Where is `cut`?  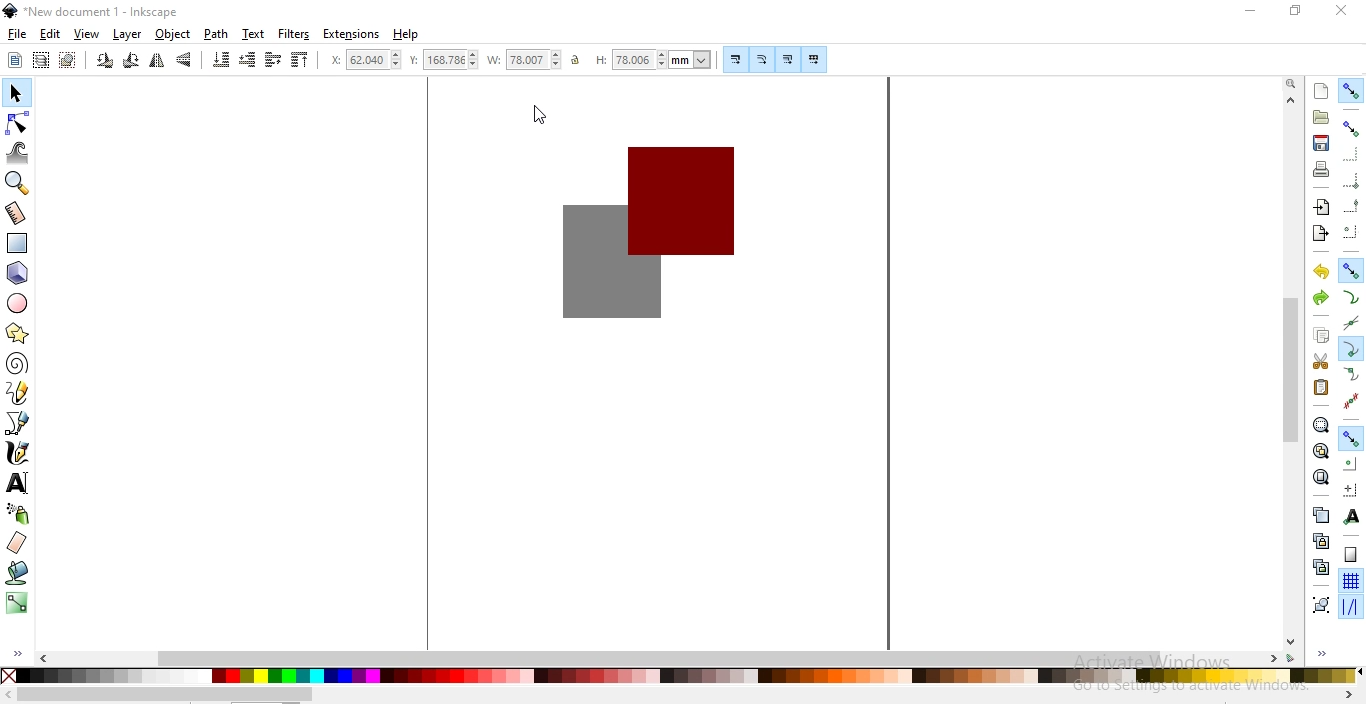
cut is located at coordinates (1320, 362).